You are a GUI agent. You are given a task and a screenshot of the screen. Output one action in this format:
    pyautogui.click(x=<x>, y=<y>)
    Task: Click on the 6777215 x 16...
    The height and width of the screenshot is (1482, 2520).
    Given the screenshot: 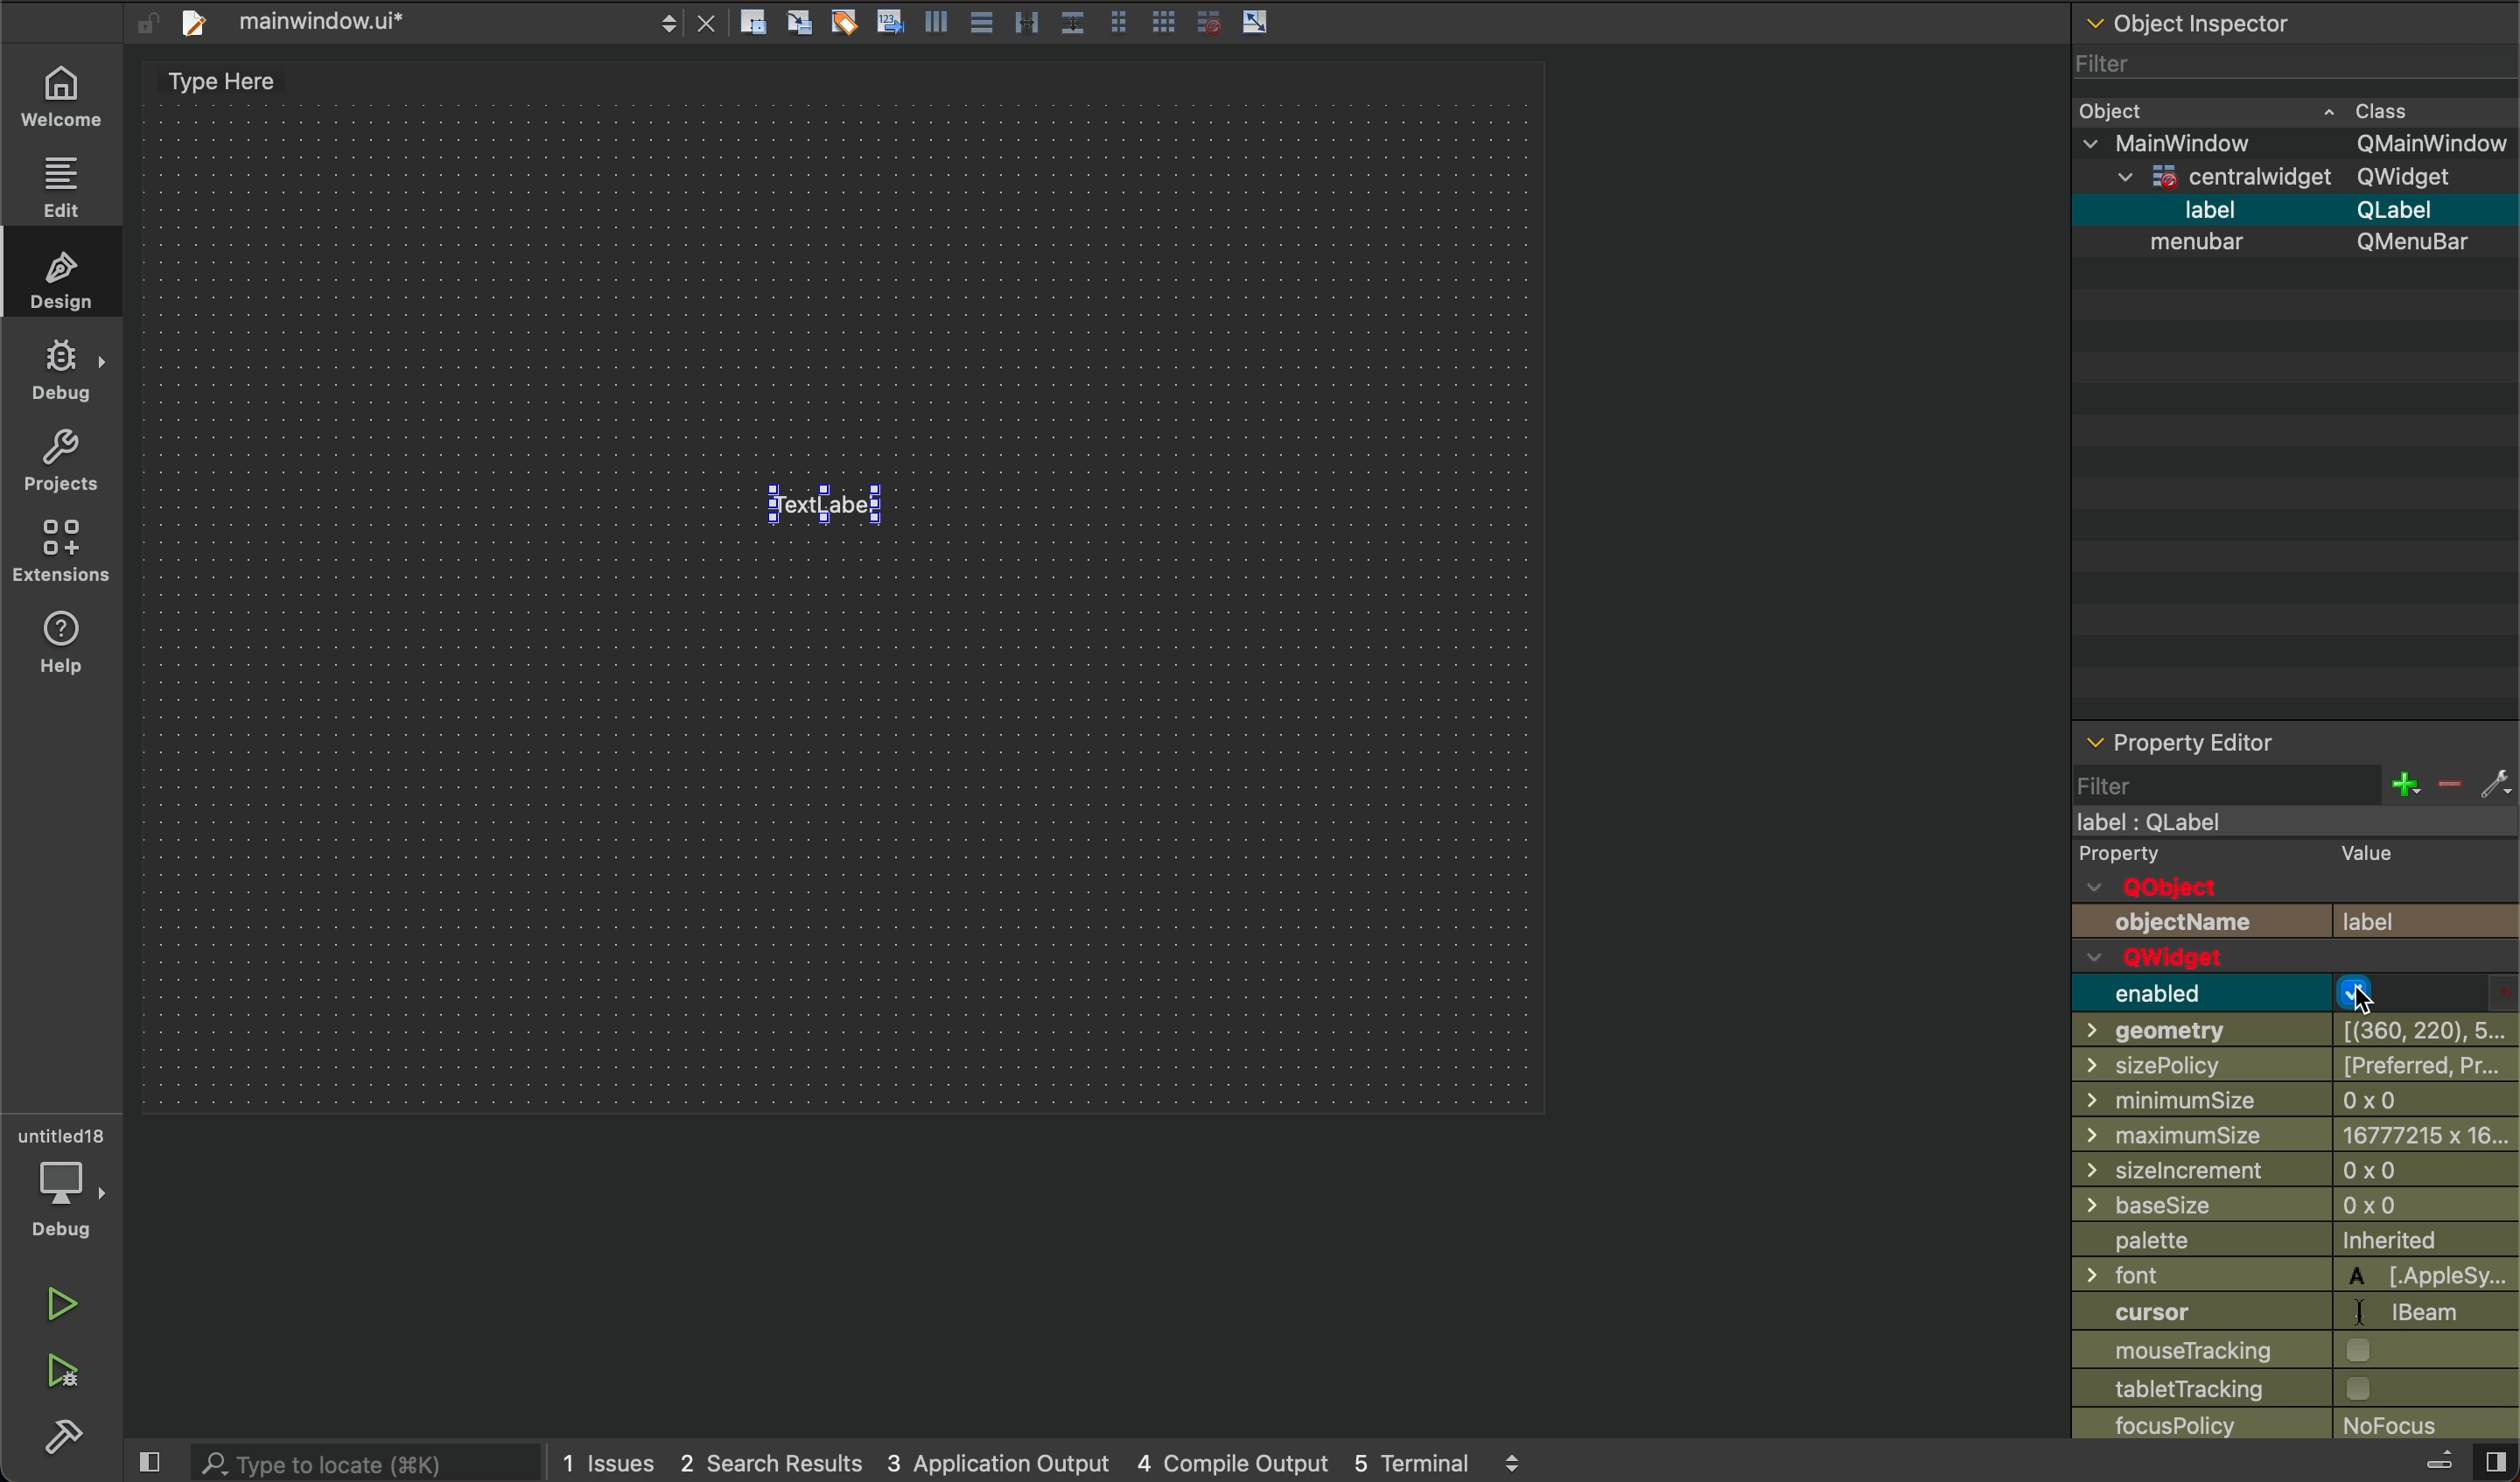 What is the action you would take?
    pyautogui.click(x=2421, y=1135)
    